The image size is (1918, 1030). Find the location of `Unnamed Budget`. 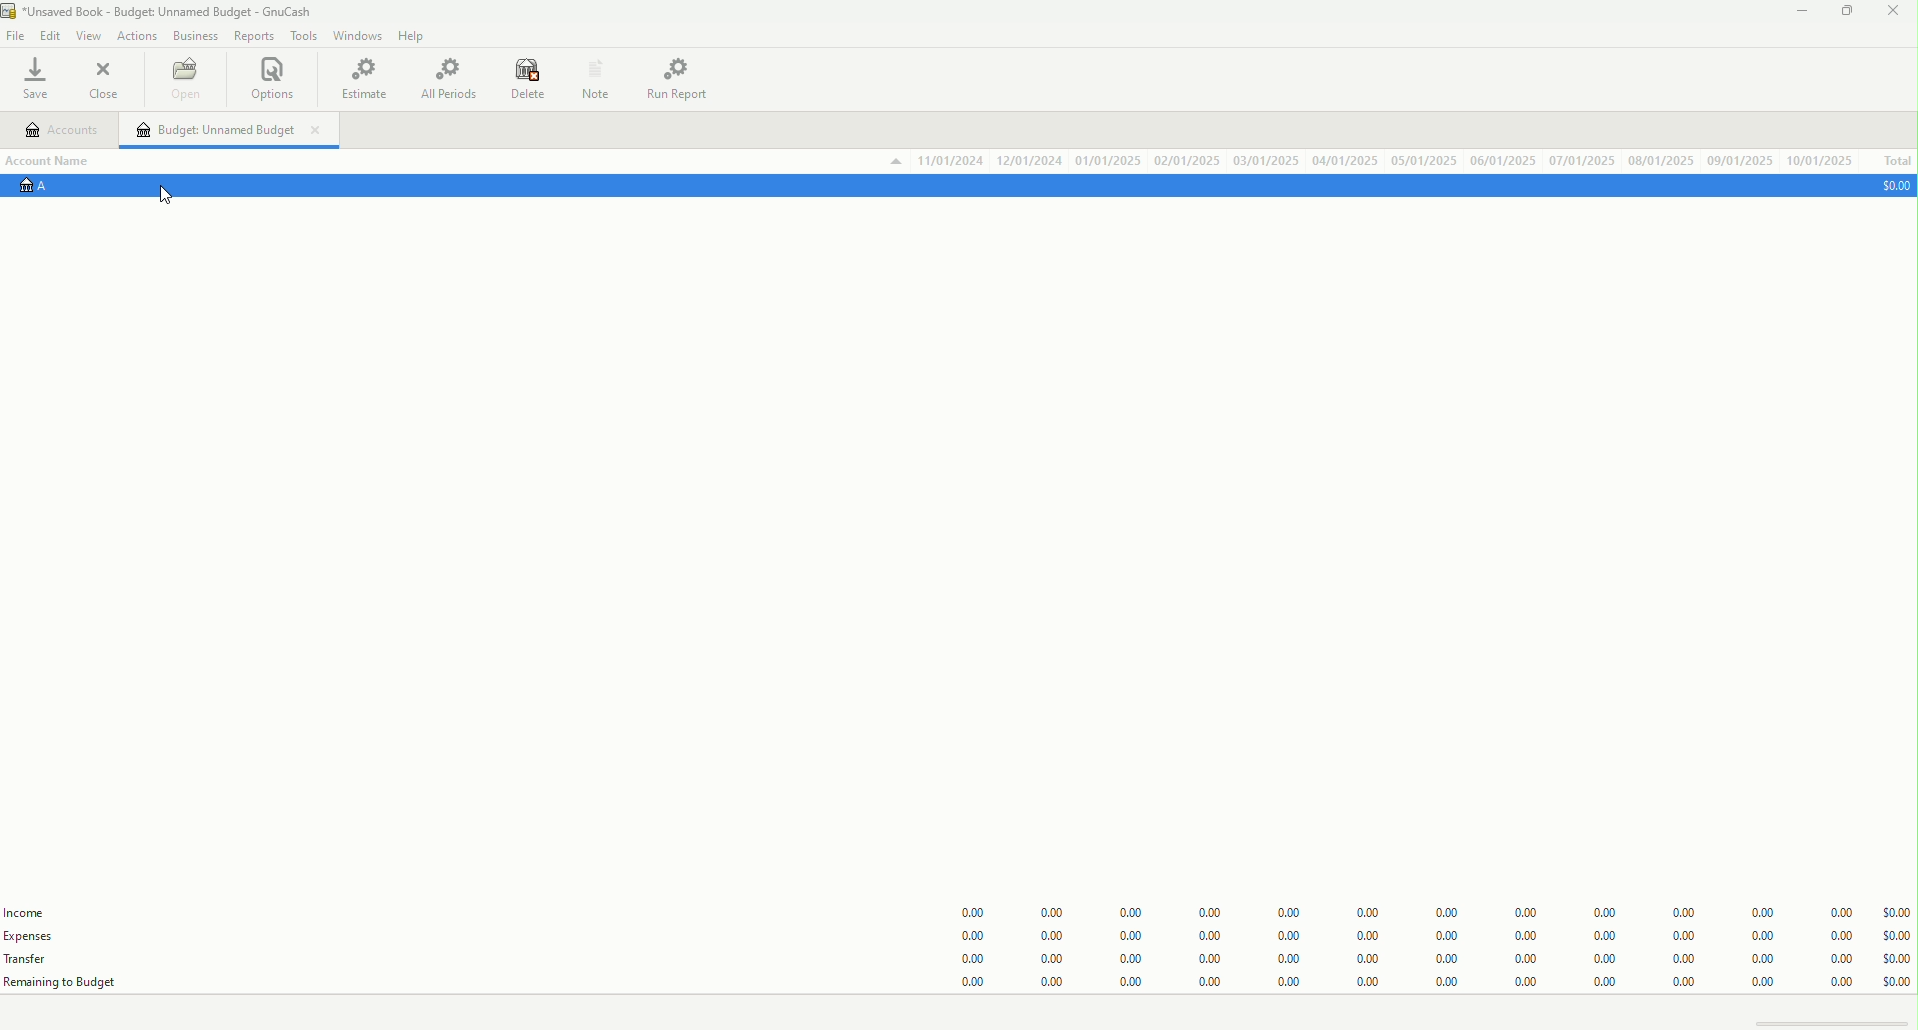

Unnamed Budget is located at coordinates (227, 130).